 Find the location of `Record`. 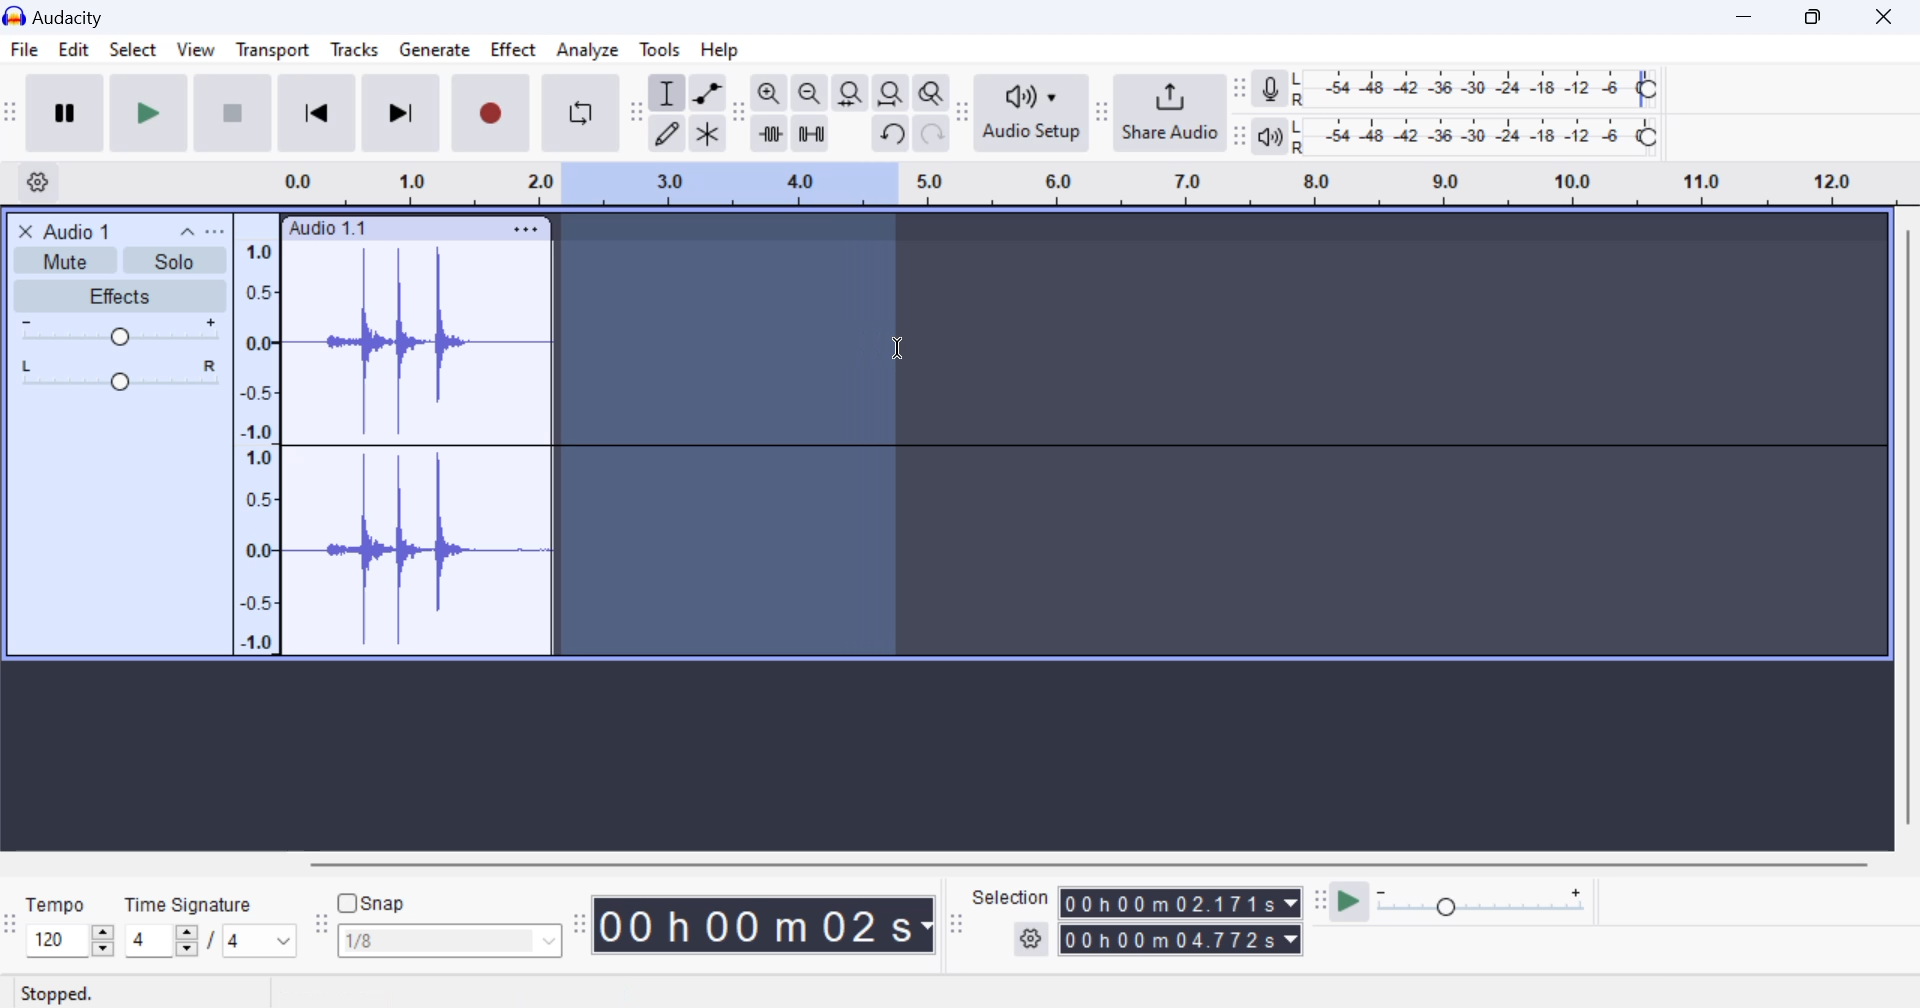

Record is located at coordinates (487, 114).